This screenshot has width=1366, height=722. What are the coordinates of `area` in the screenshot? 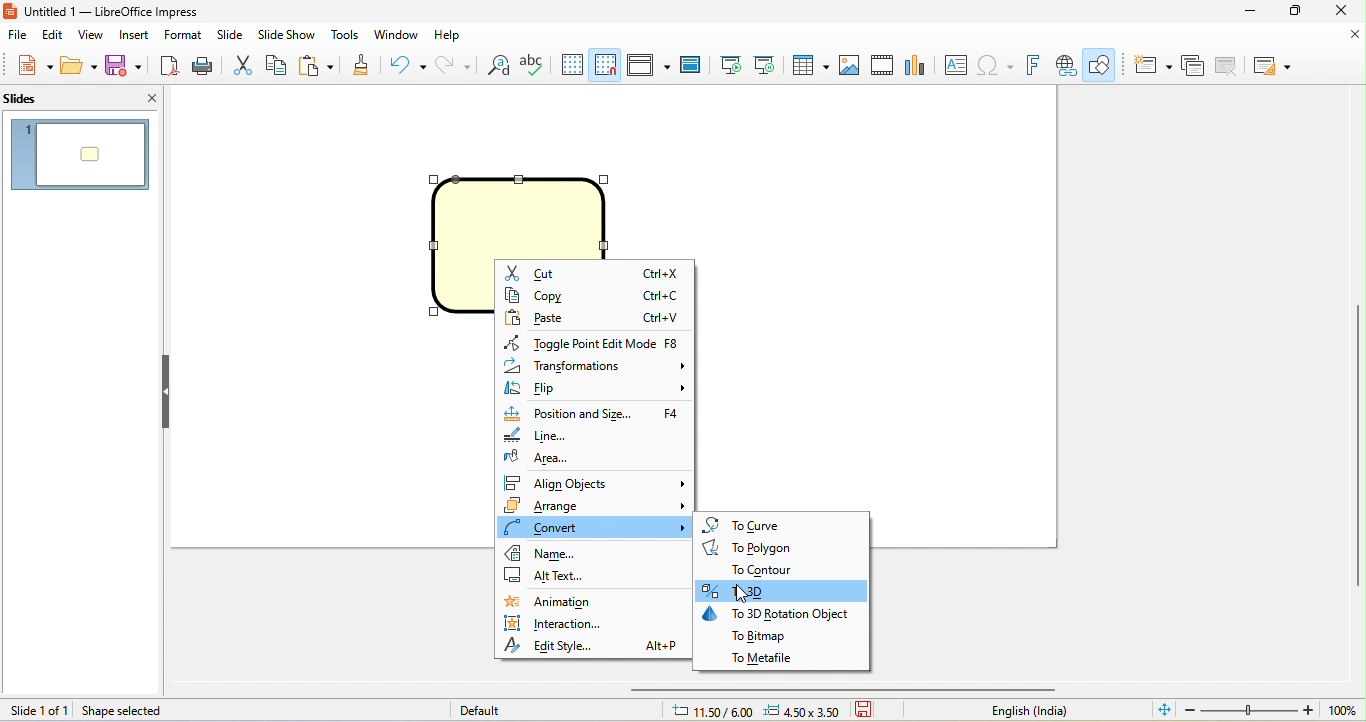 It's located at (537, 461).